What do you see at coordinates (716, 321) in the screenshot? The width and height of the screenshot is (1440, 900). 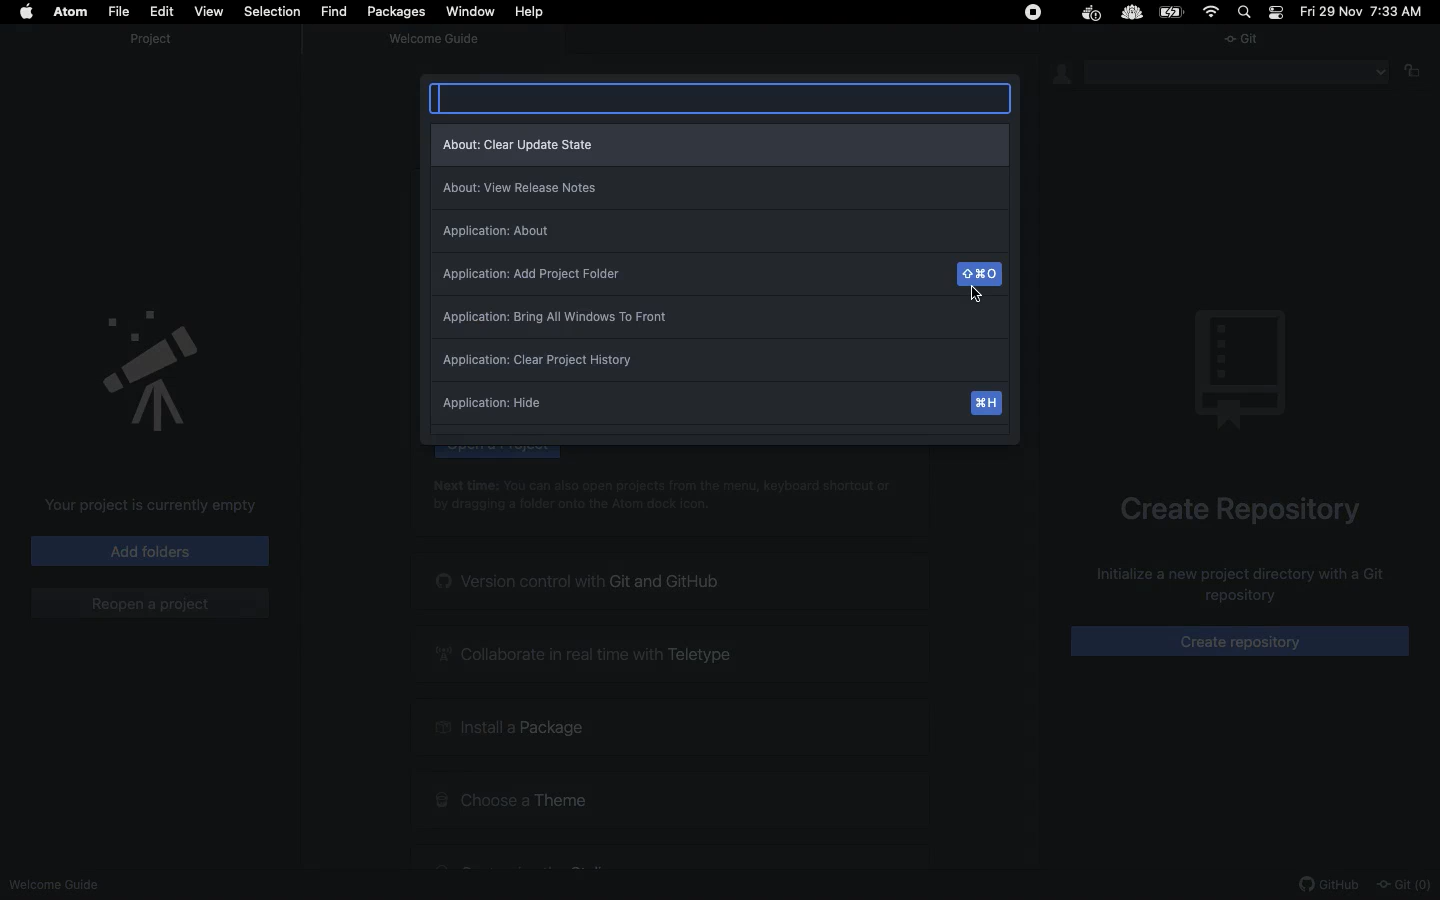 I see `Application bring all windows to front` at bounding box center [716, 321].